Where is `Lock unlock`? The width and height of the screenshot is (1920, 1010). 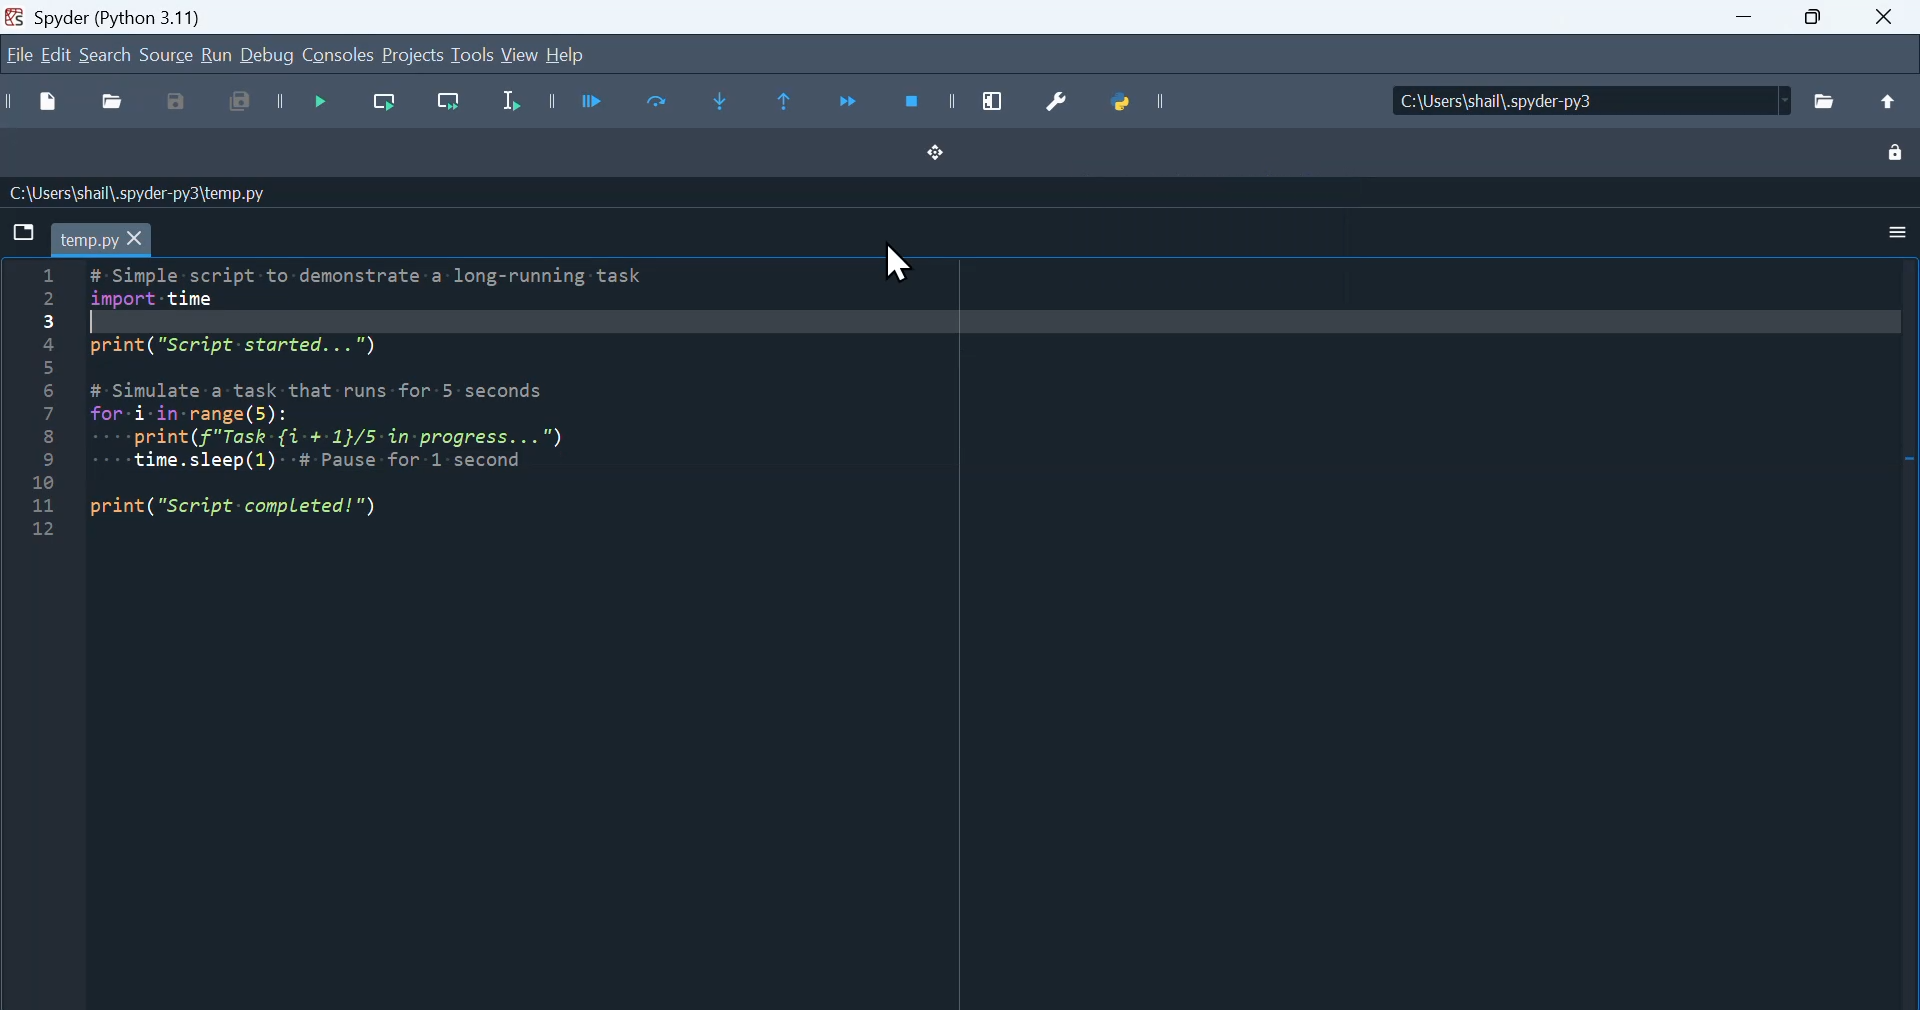 Lock unlock is located at coordinates (1895, 155).